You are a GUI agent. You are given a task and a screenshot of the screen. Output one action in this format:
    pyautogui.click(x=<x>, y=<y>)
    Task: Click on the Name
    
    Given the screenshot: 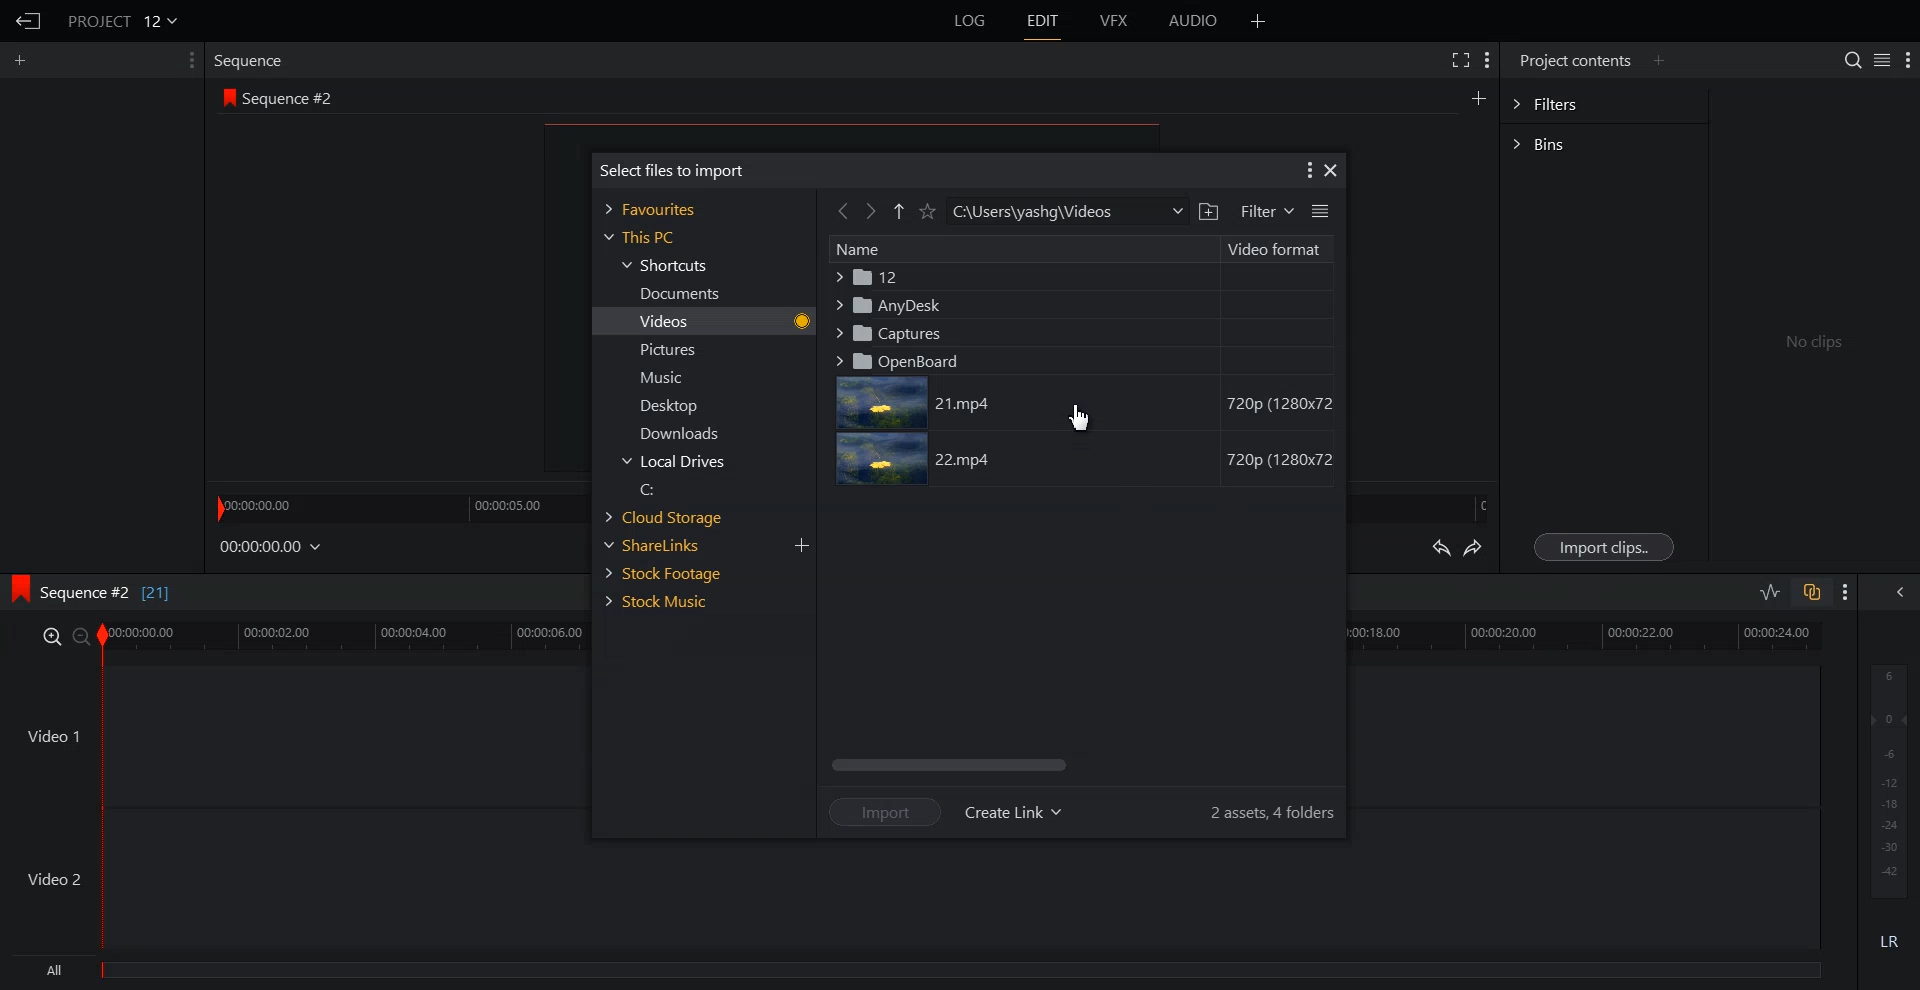 What is the action you would take?
    pyautogui.click(x=1023, y=250)
    